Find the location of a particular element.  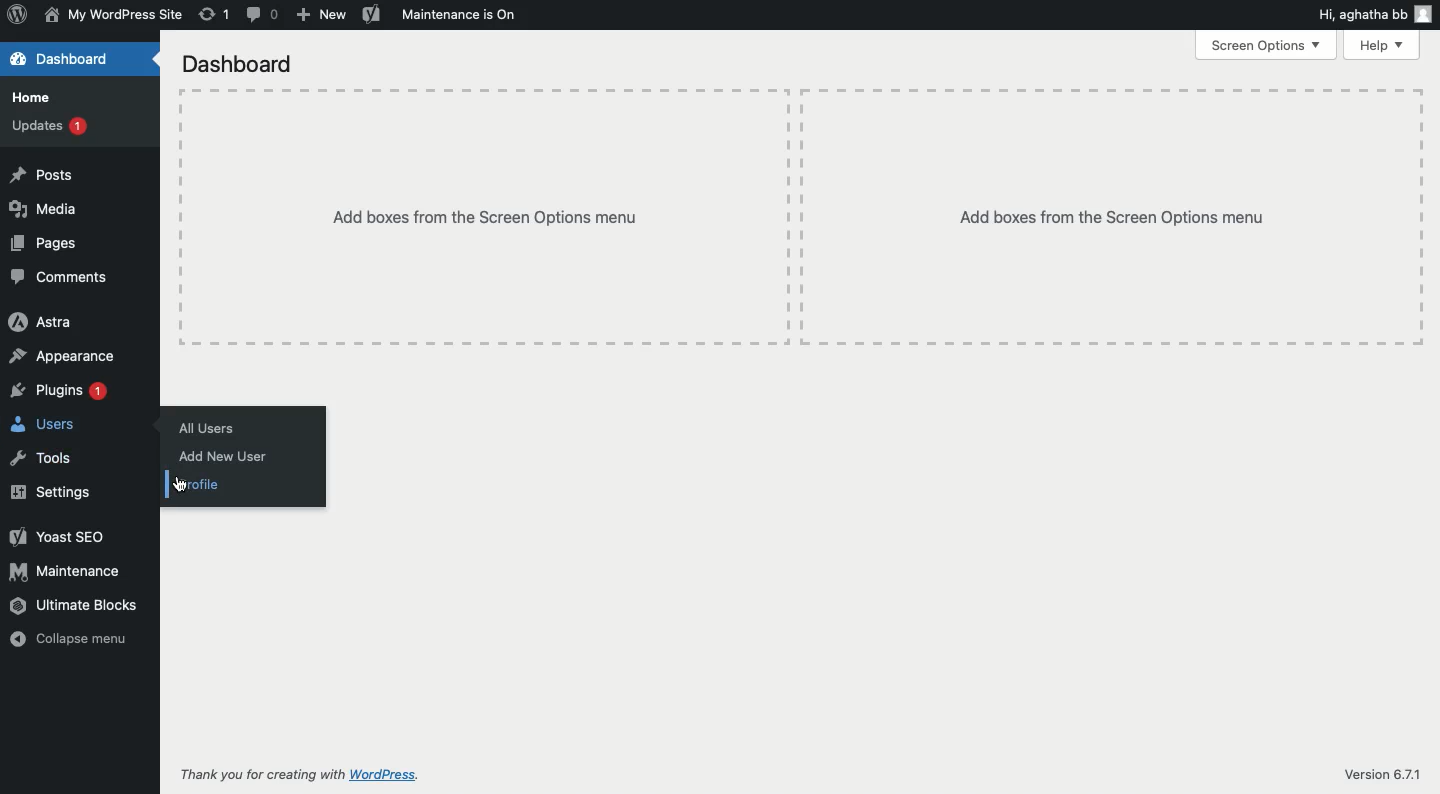

Help is located at coordinates (1381, 46).